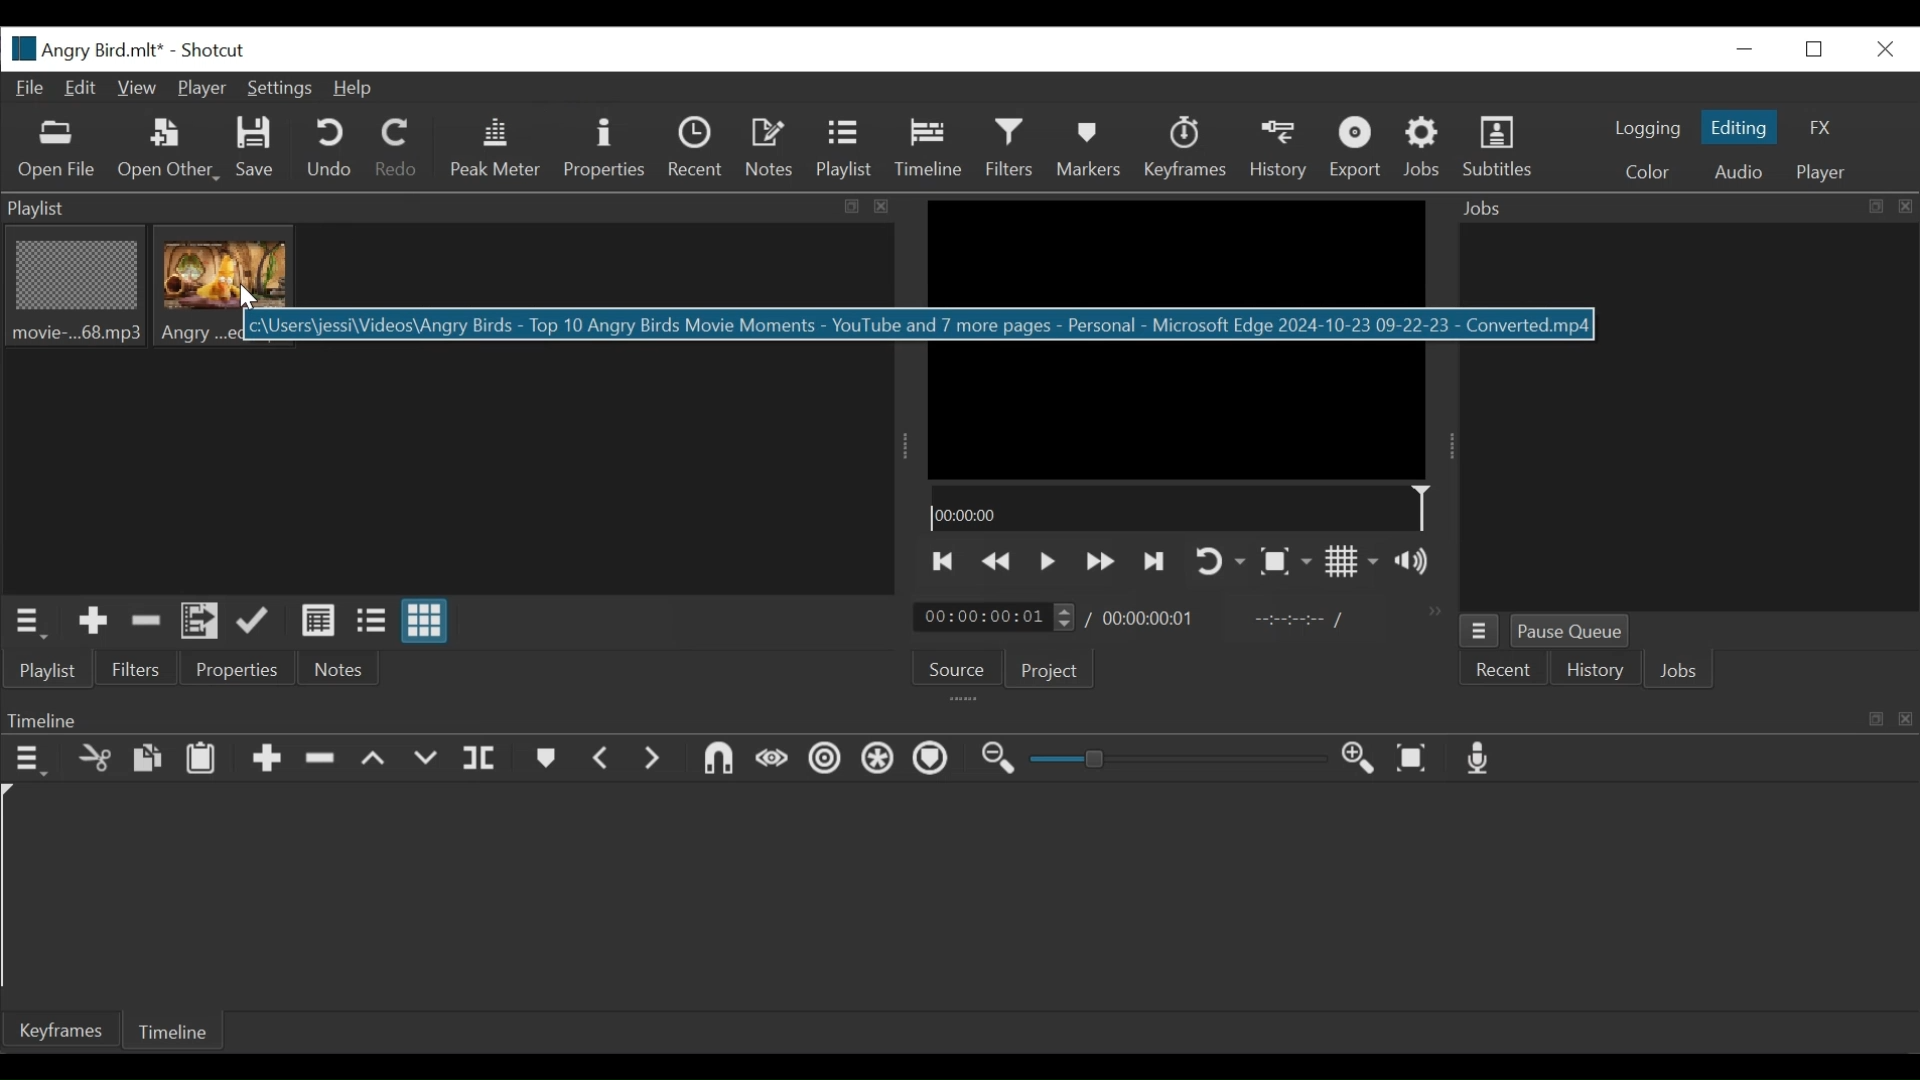 This screenshot has width=1920, height=1080. What do you see at coordinates (1355, 149) in the screenshot?
I see `Export` at bounding box center [1355, 149].